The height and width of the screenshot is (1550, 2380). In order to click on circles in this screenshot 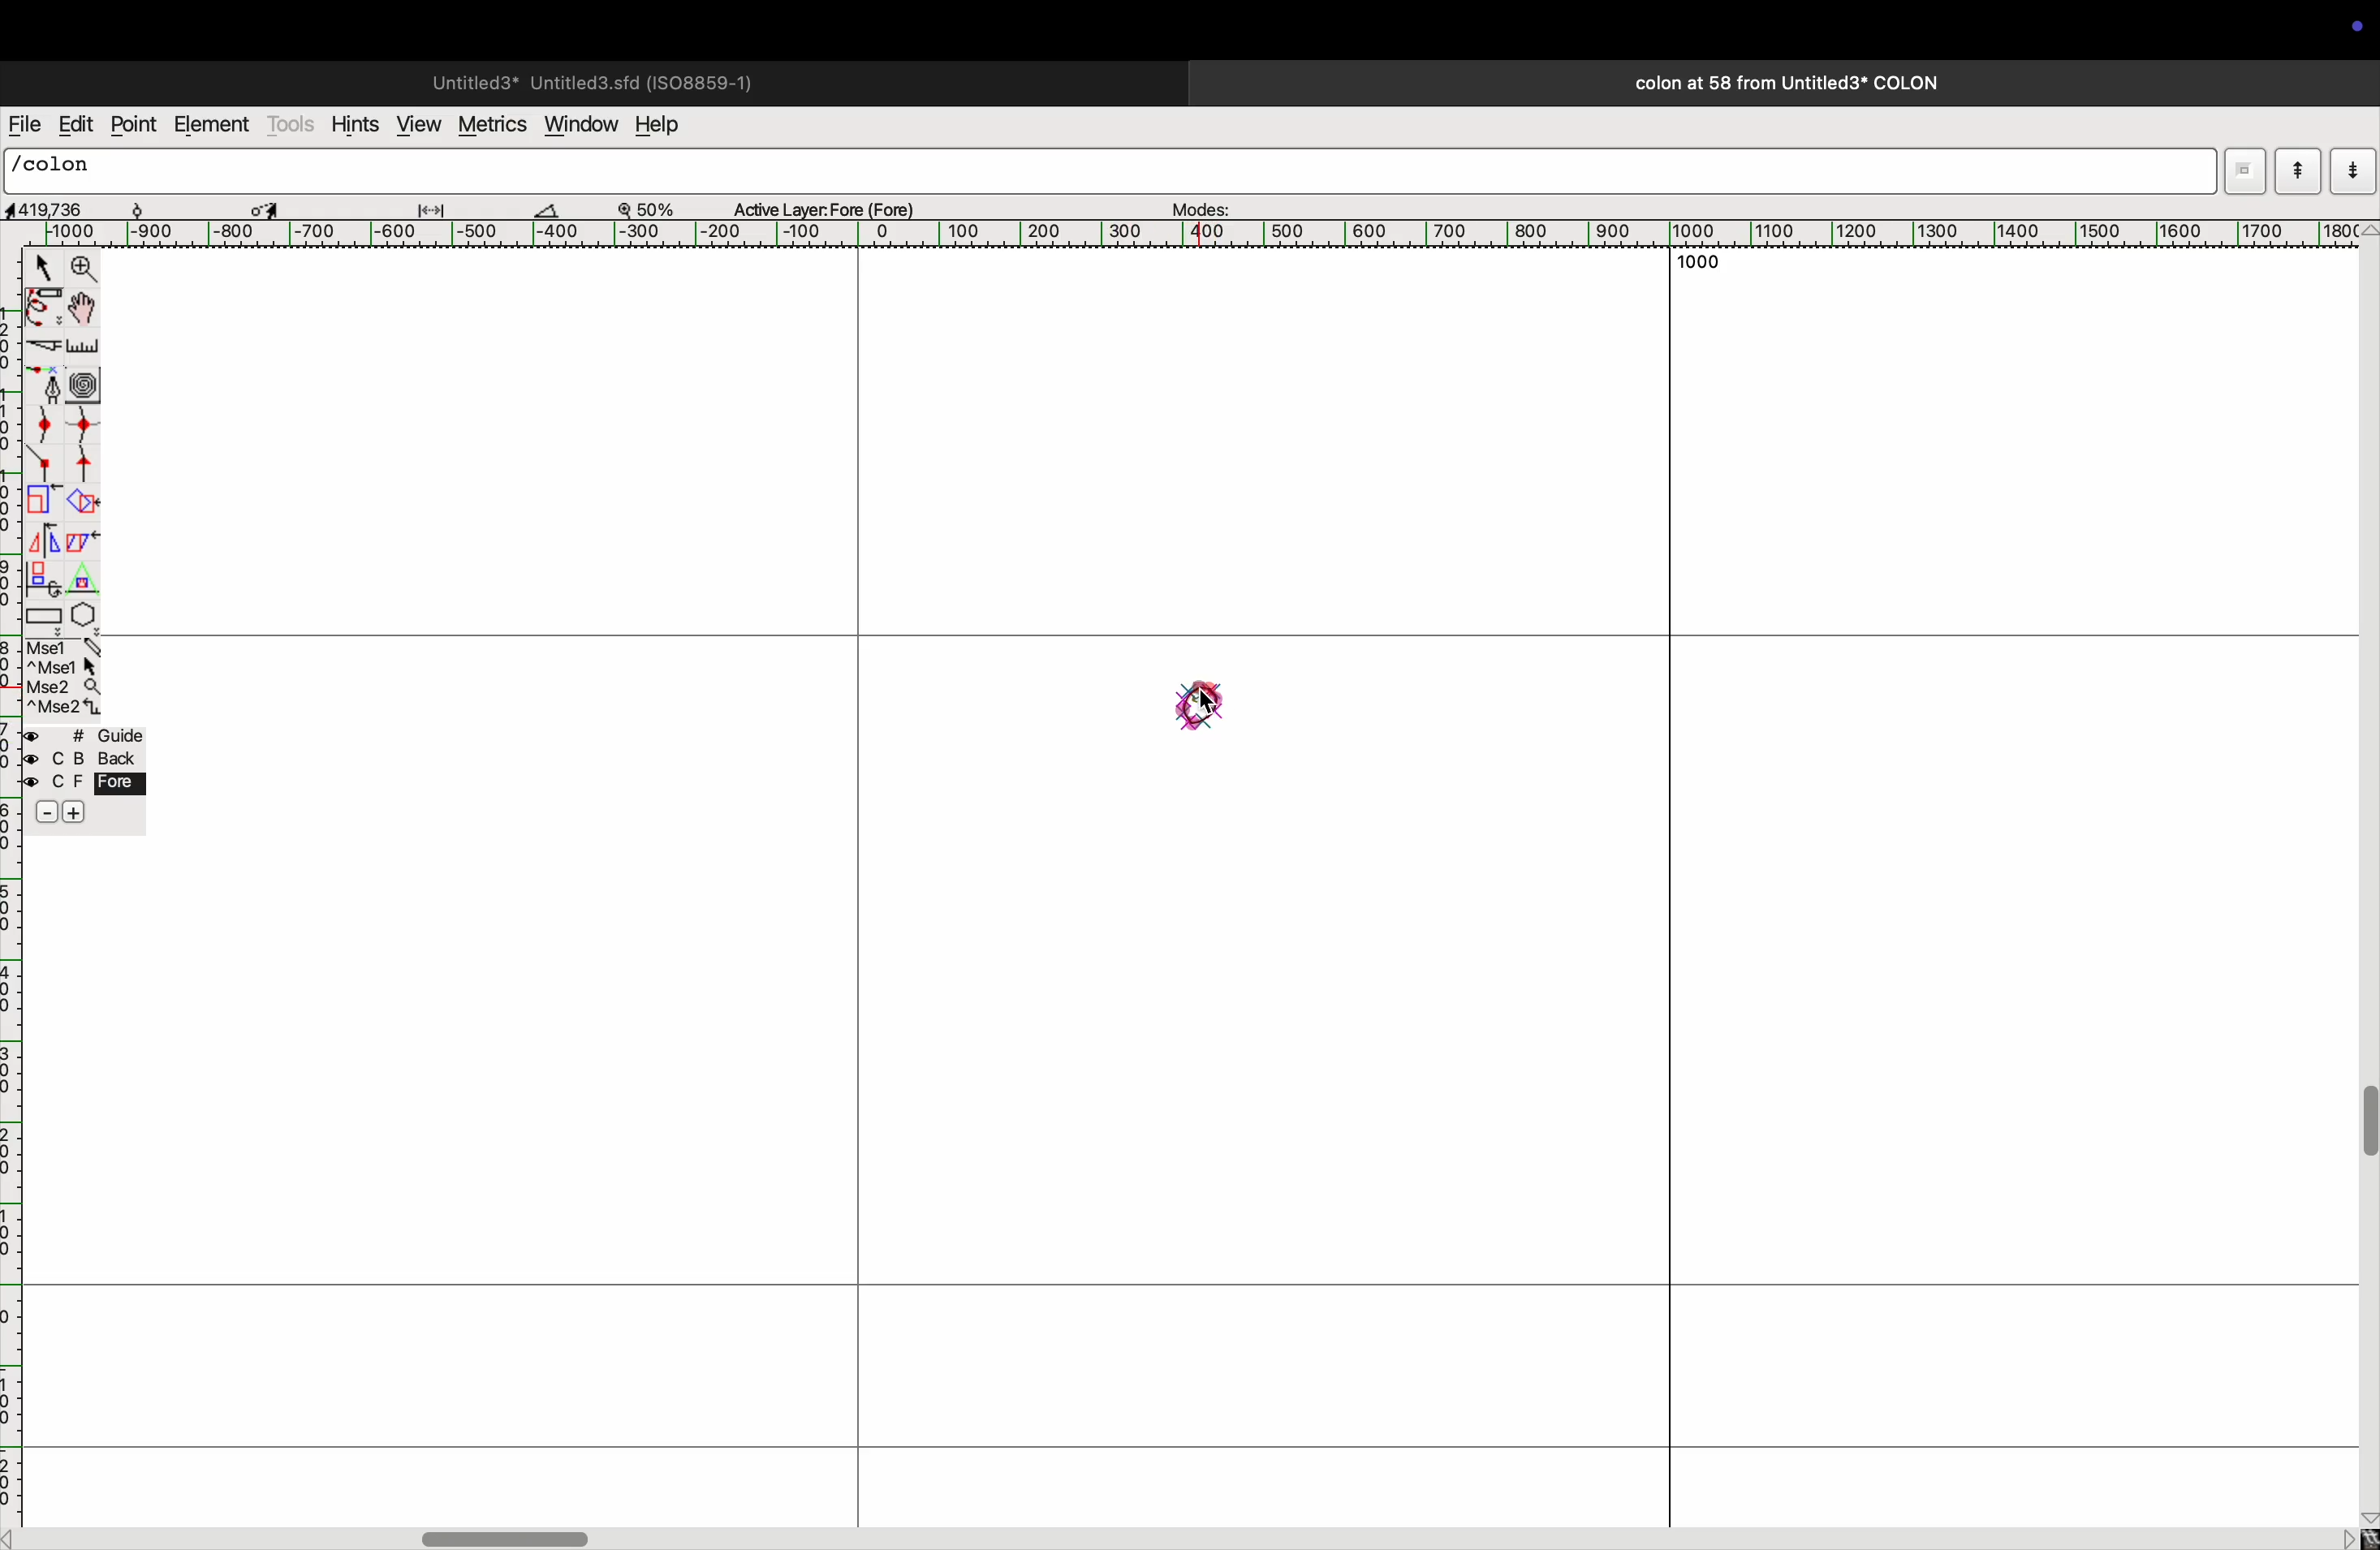, I will do `click(88, 381)`.